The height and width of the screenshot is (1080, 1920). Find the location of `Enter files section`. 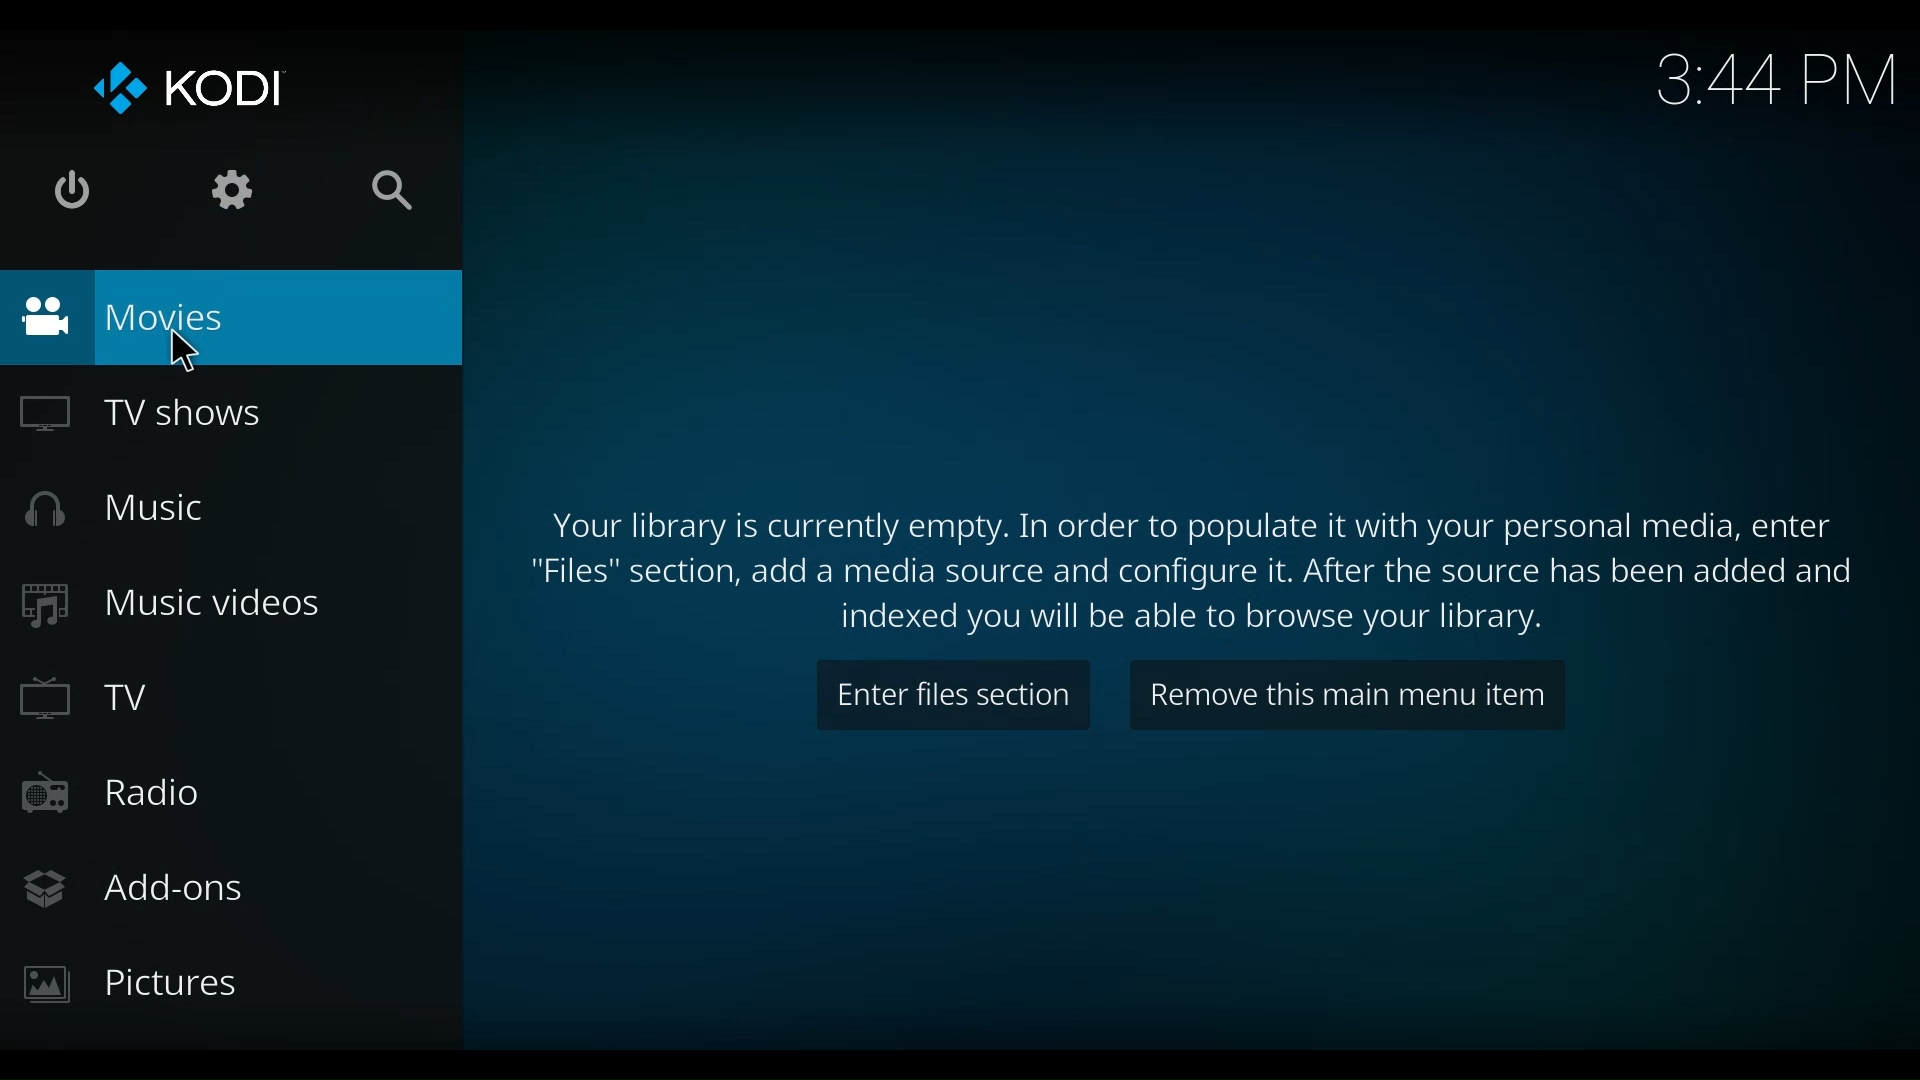

Enter files section is located at coordinates (952, 696).